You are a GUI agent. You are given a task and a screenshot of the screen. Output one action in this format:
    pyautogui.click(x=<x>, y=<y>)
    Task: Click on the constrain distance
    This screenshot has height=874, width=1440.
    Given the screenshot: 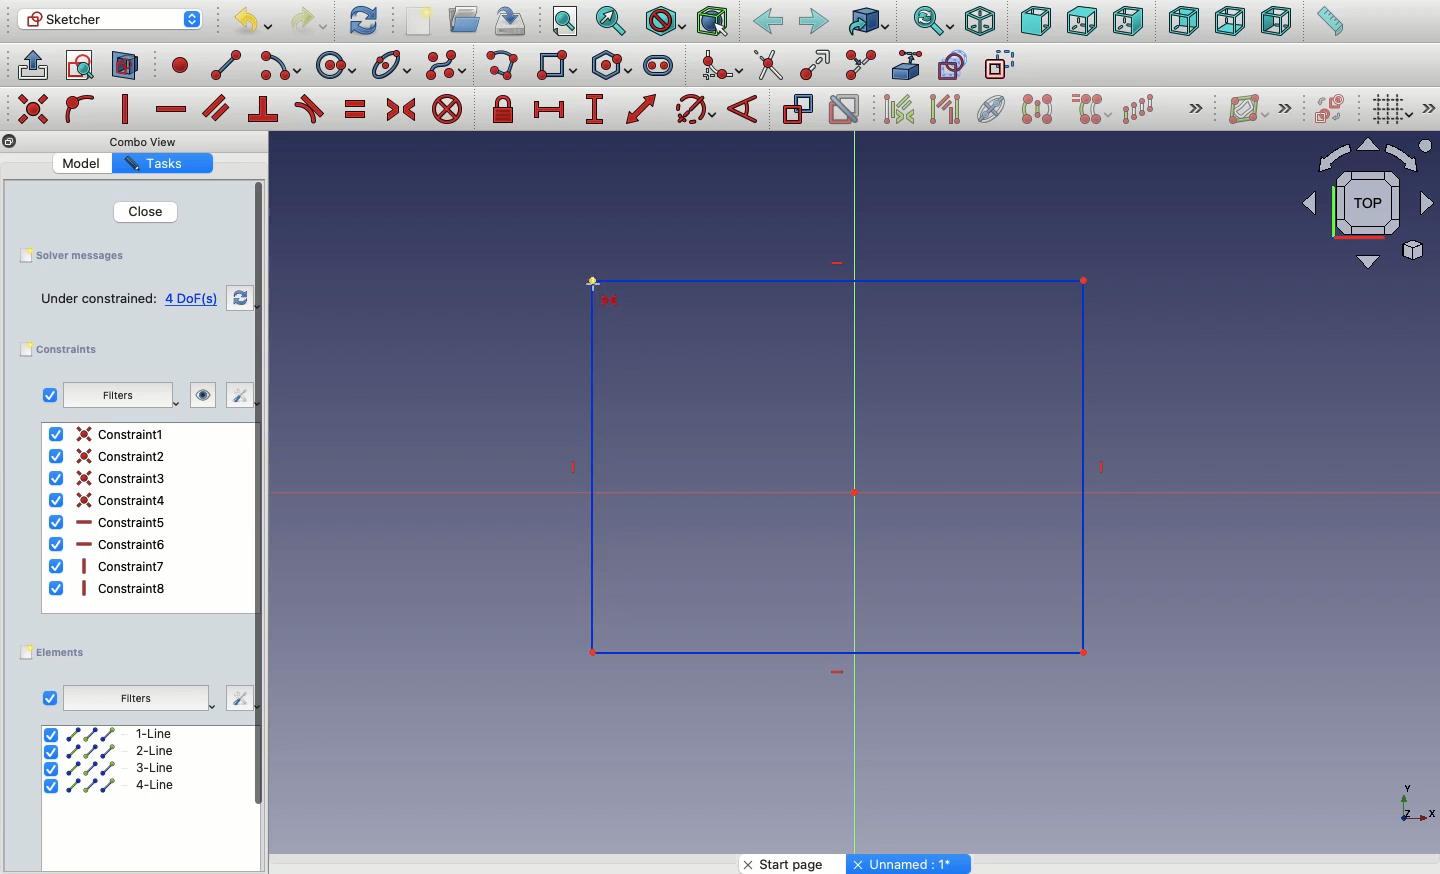 What is the action you would take?
    pyautogui.click(x=642, y=109)
    